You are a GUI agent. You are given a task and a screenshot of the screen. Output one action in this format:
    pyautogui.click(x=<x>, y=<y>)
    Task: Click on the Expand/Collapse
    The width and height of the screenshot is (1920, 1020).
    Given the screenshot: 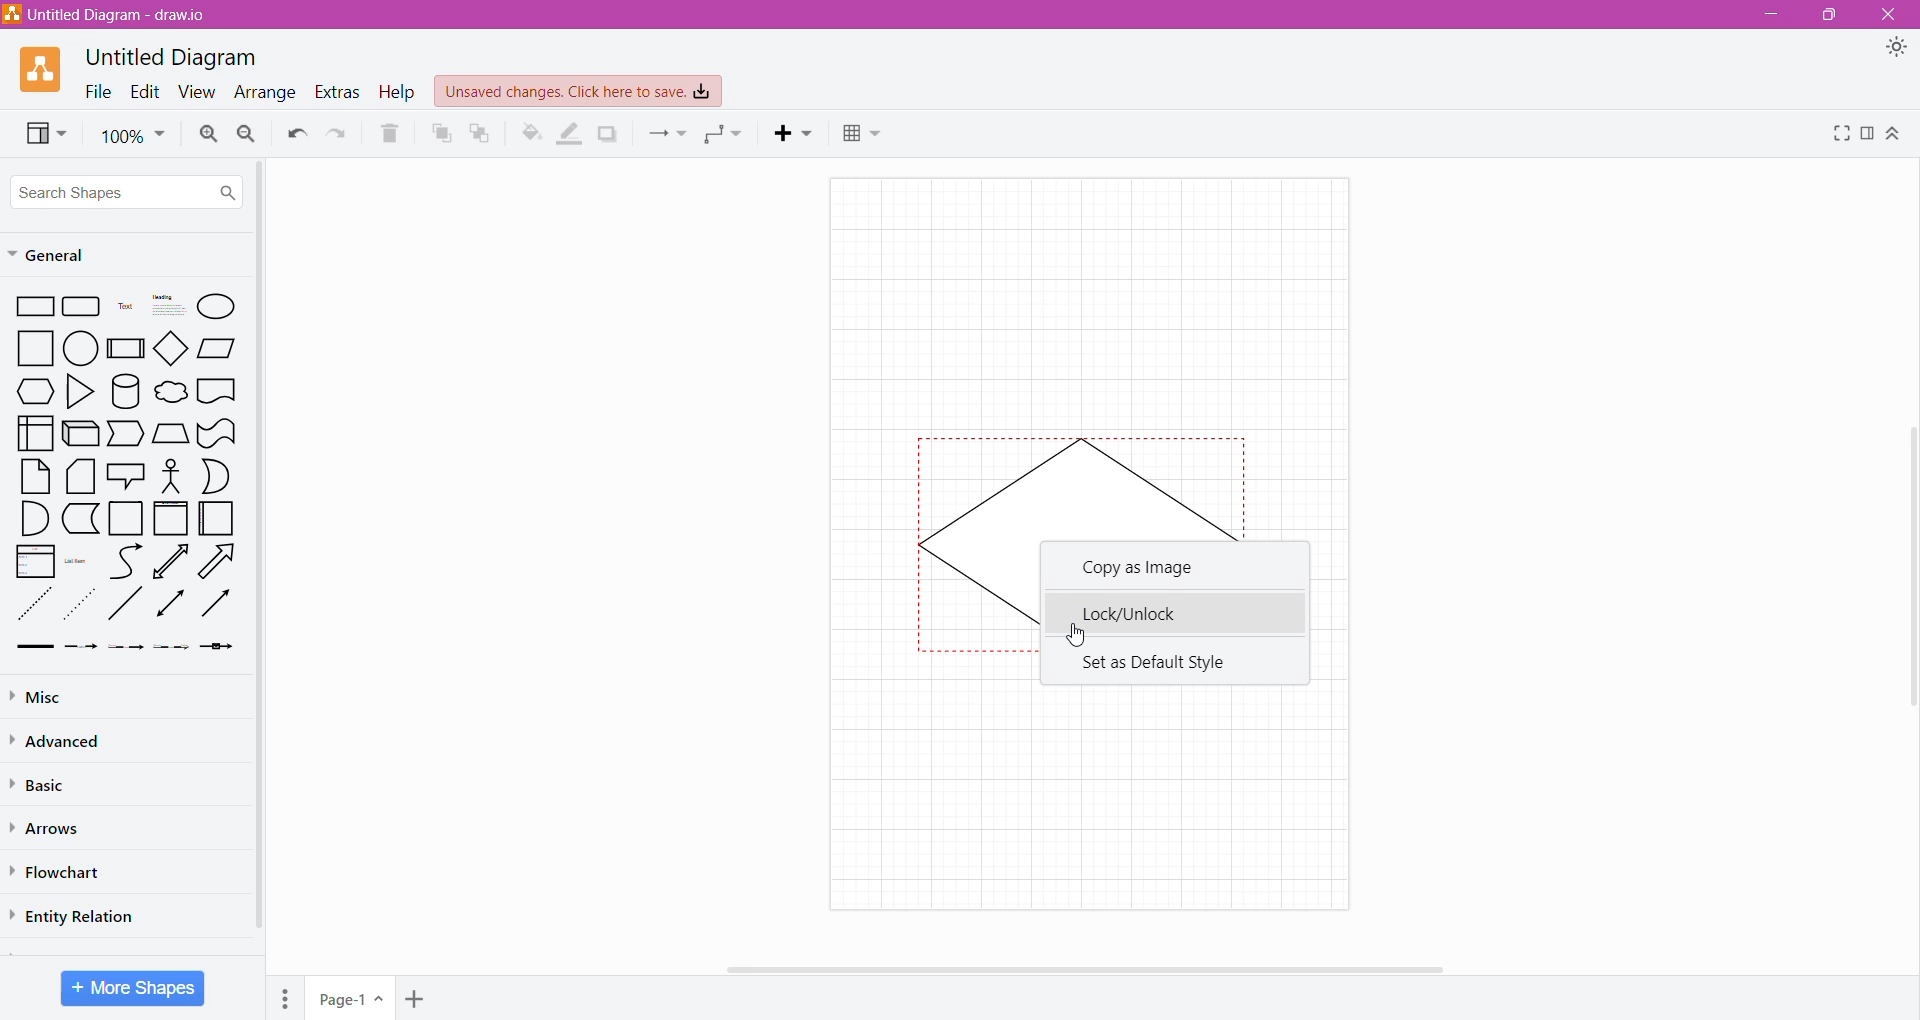 What is the action you would take?
    pyautogui.click(x=1895, y=135)
    